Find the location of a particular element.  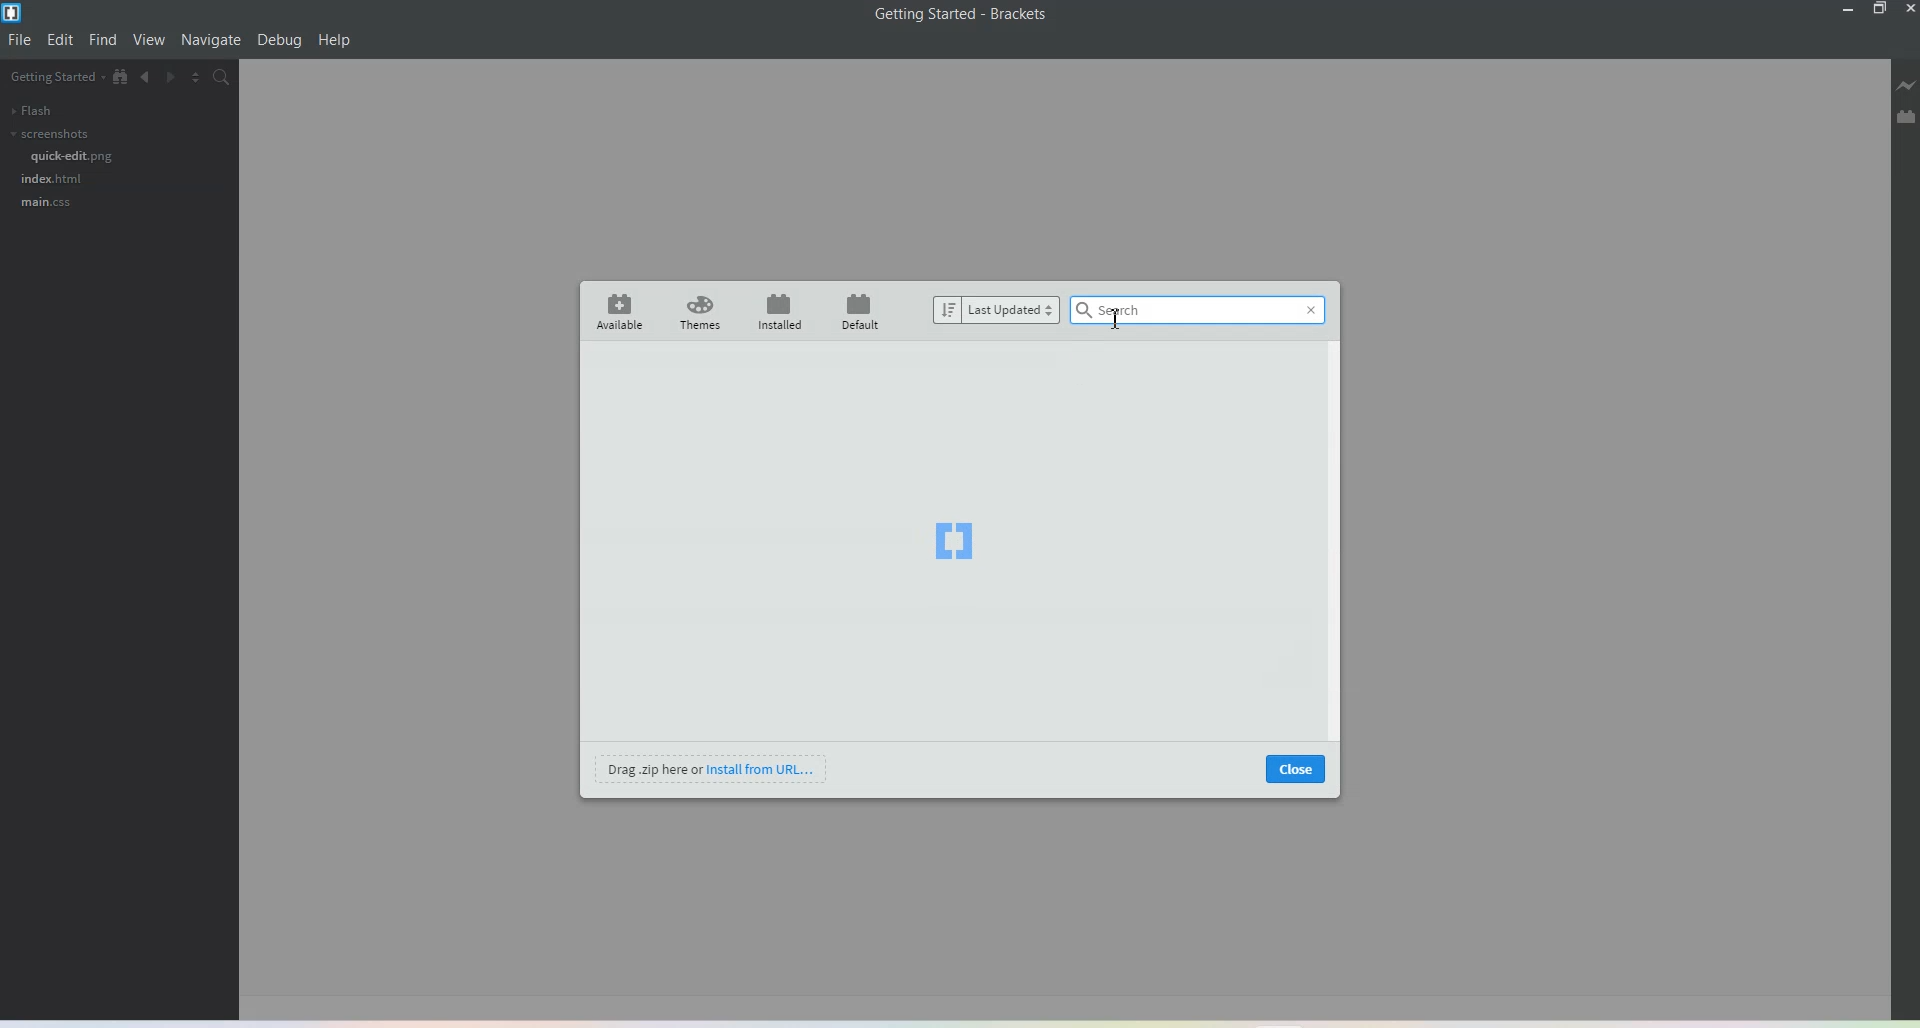

index.html is located at coordinates (53, 178).